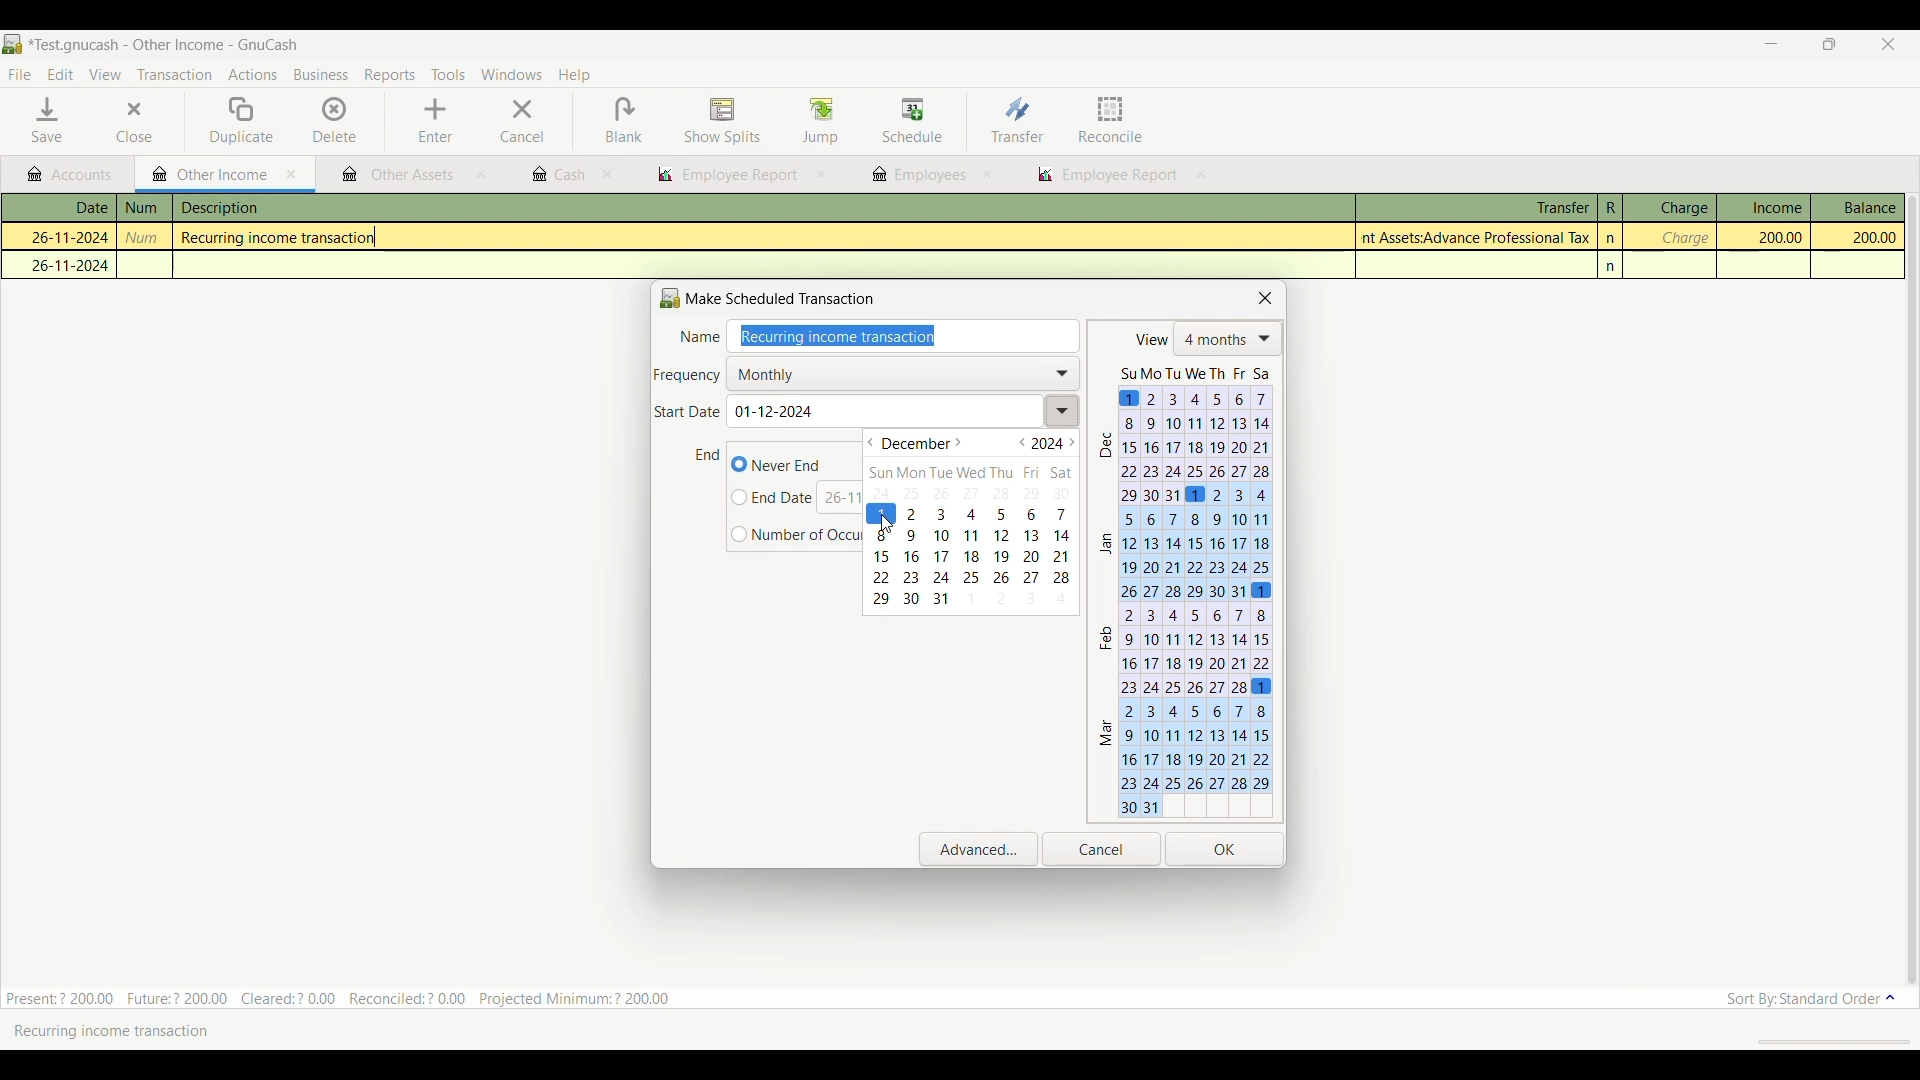 This screenshot has width=1920, height=1080. What do you see at coordinates (1770, 237) in the screenshot?
I see `200.00` at bounding box center [1770, 237].